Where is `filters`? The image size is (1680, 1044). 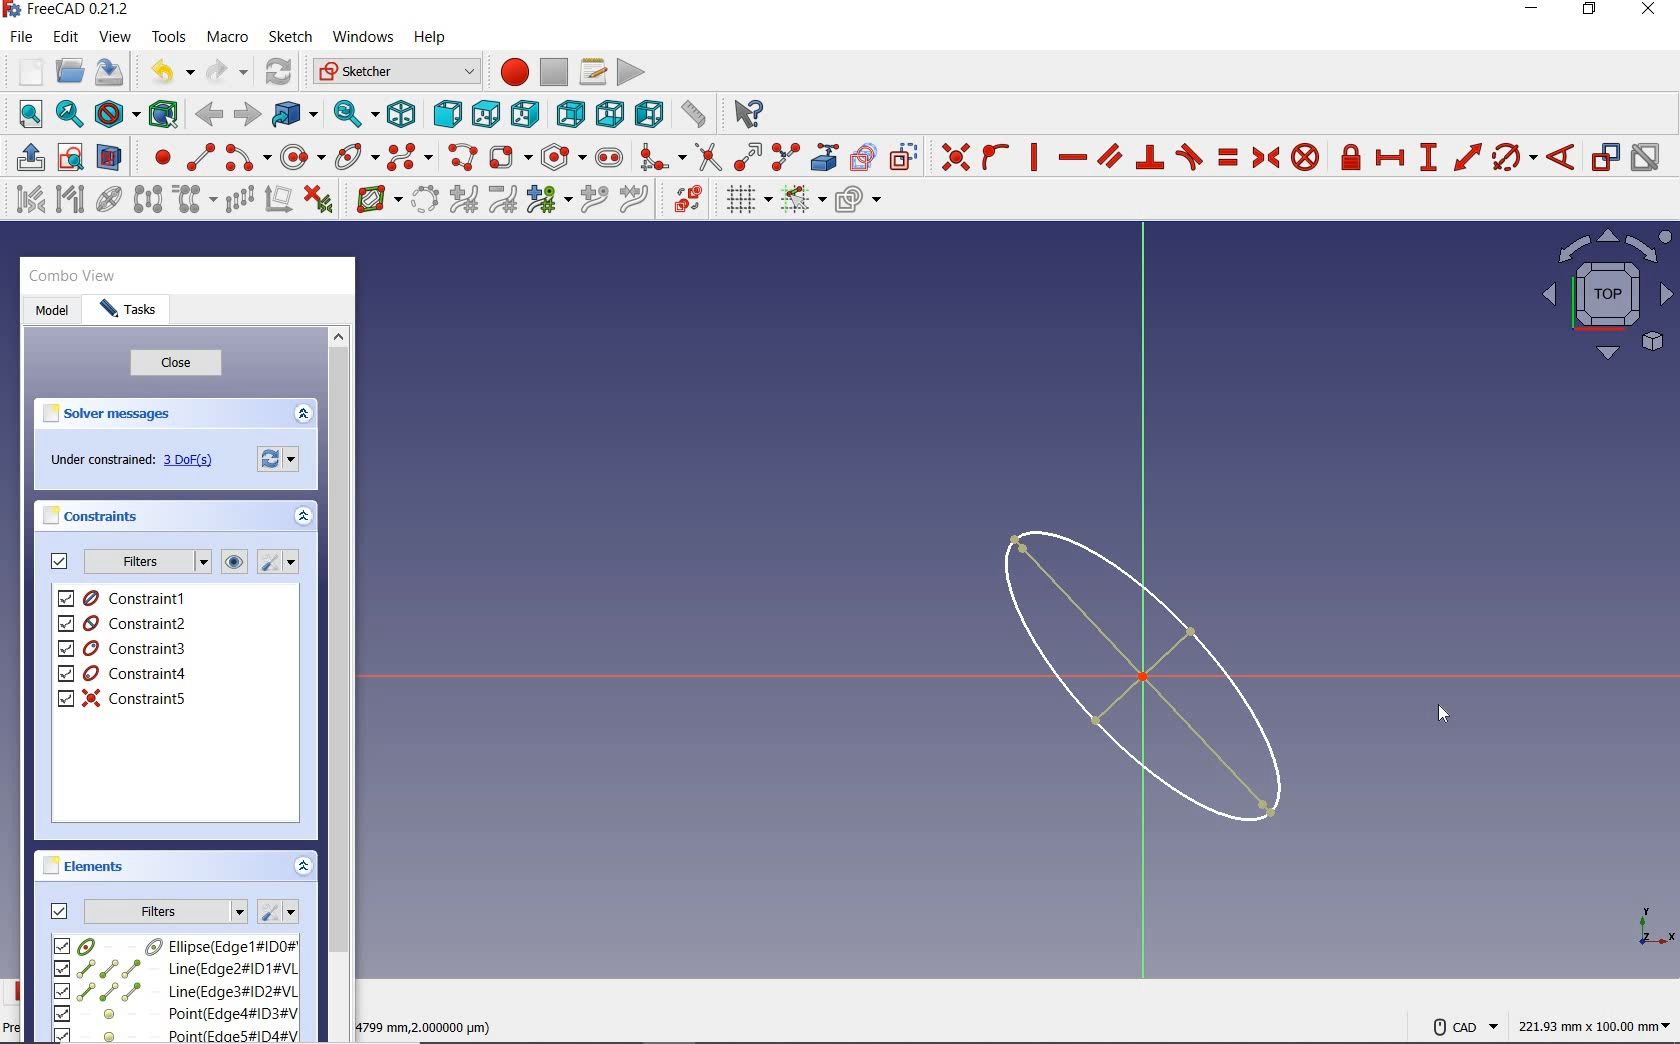 filters is located at coordinates (146, 562).